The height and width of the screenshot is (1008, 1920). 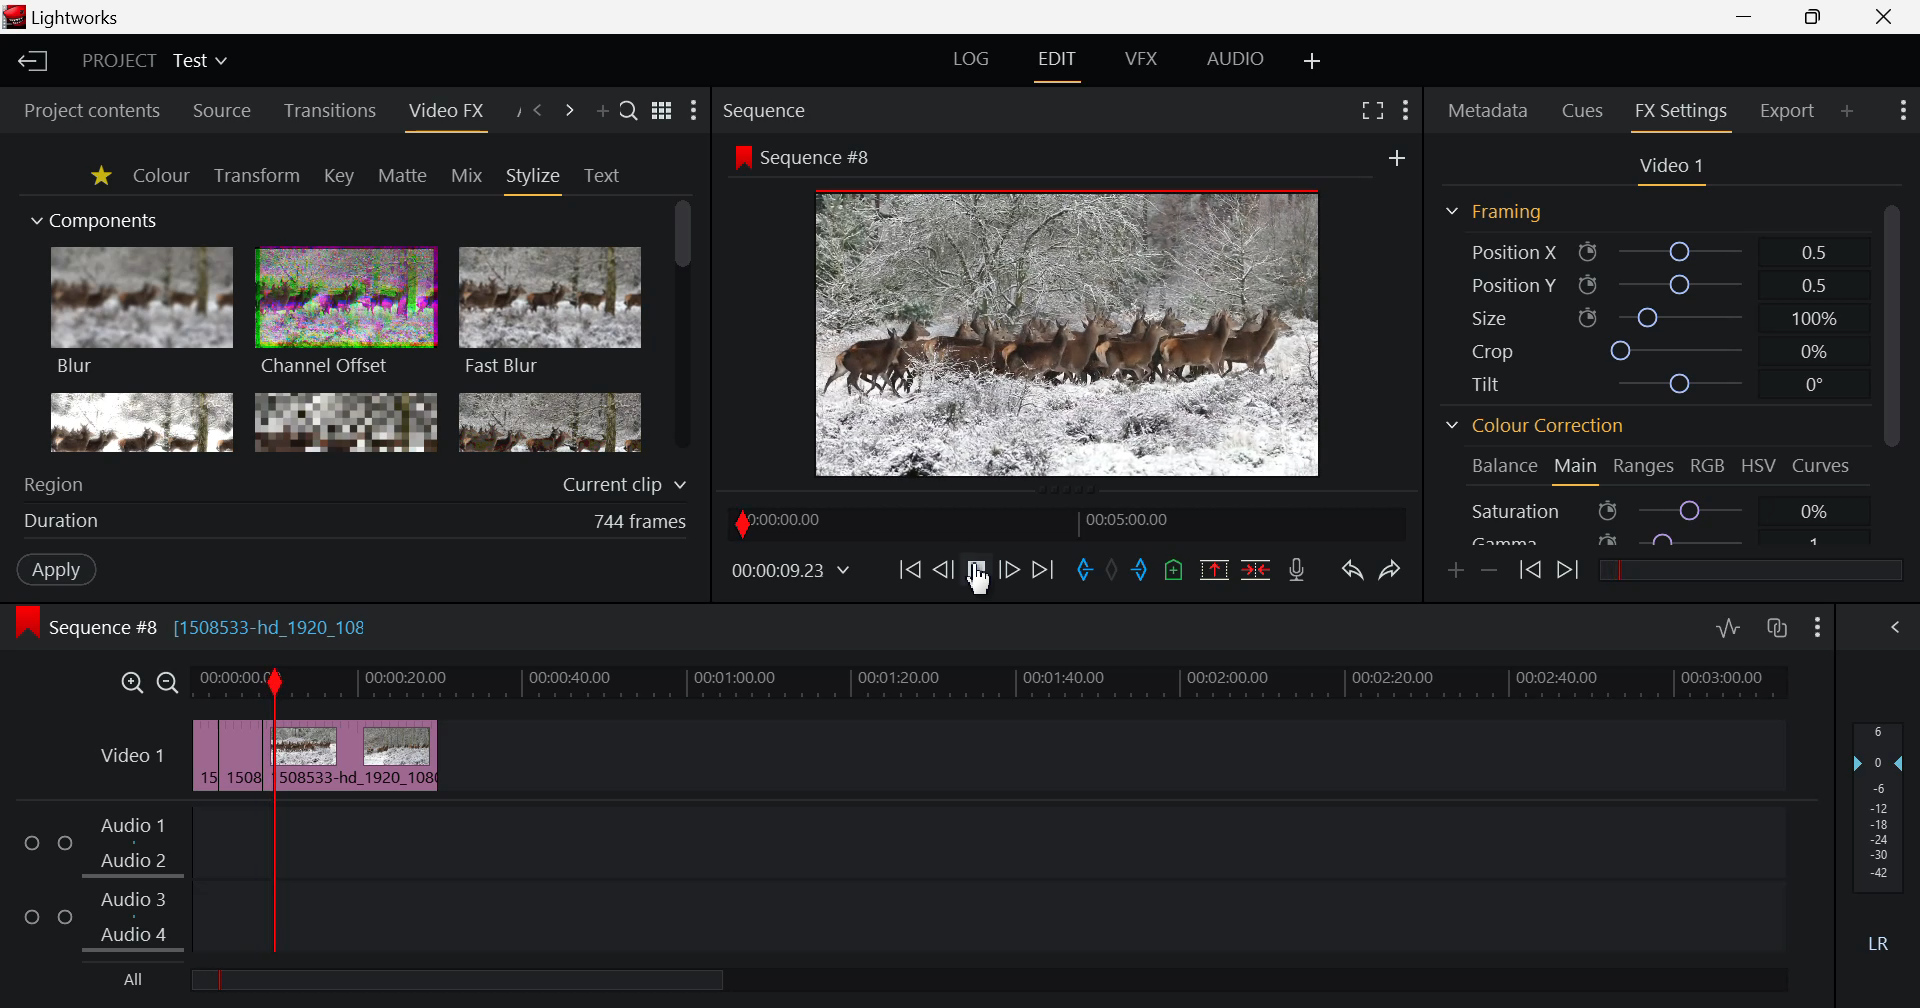 I want to click on Full Screen, so click(x=1368, y=114).